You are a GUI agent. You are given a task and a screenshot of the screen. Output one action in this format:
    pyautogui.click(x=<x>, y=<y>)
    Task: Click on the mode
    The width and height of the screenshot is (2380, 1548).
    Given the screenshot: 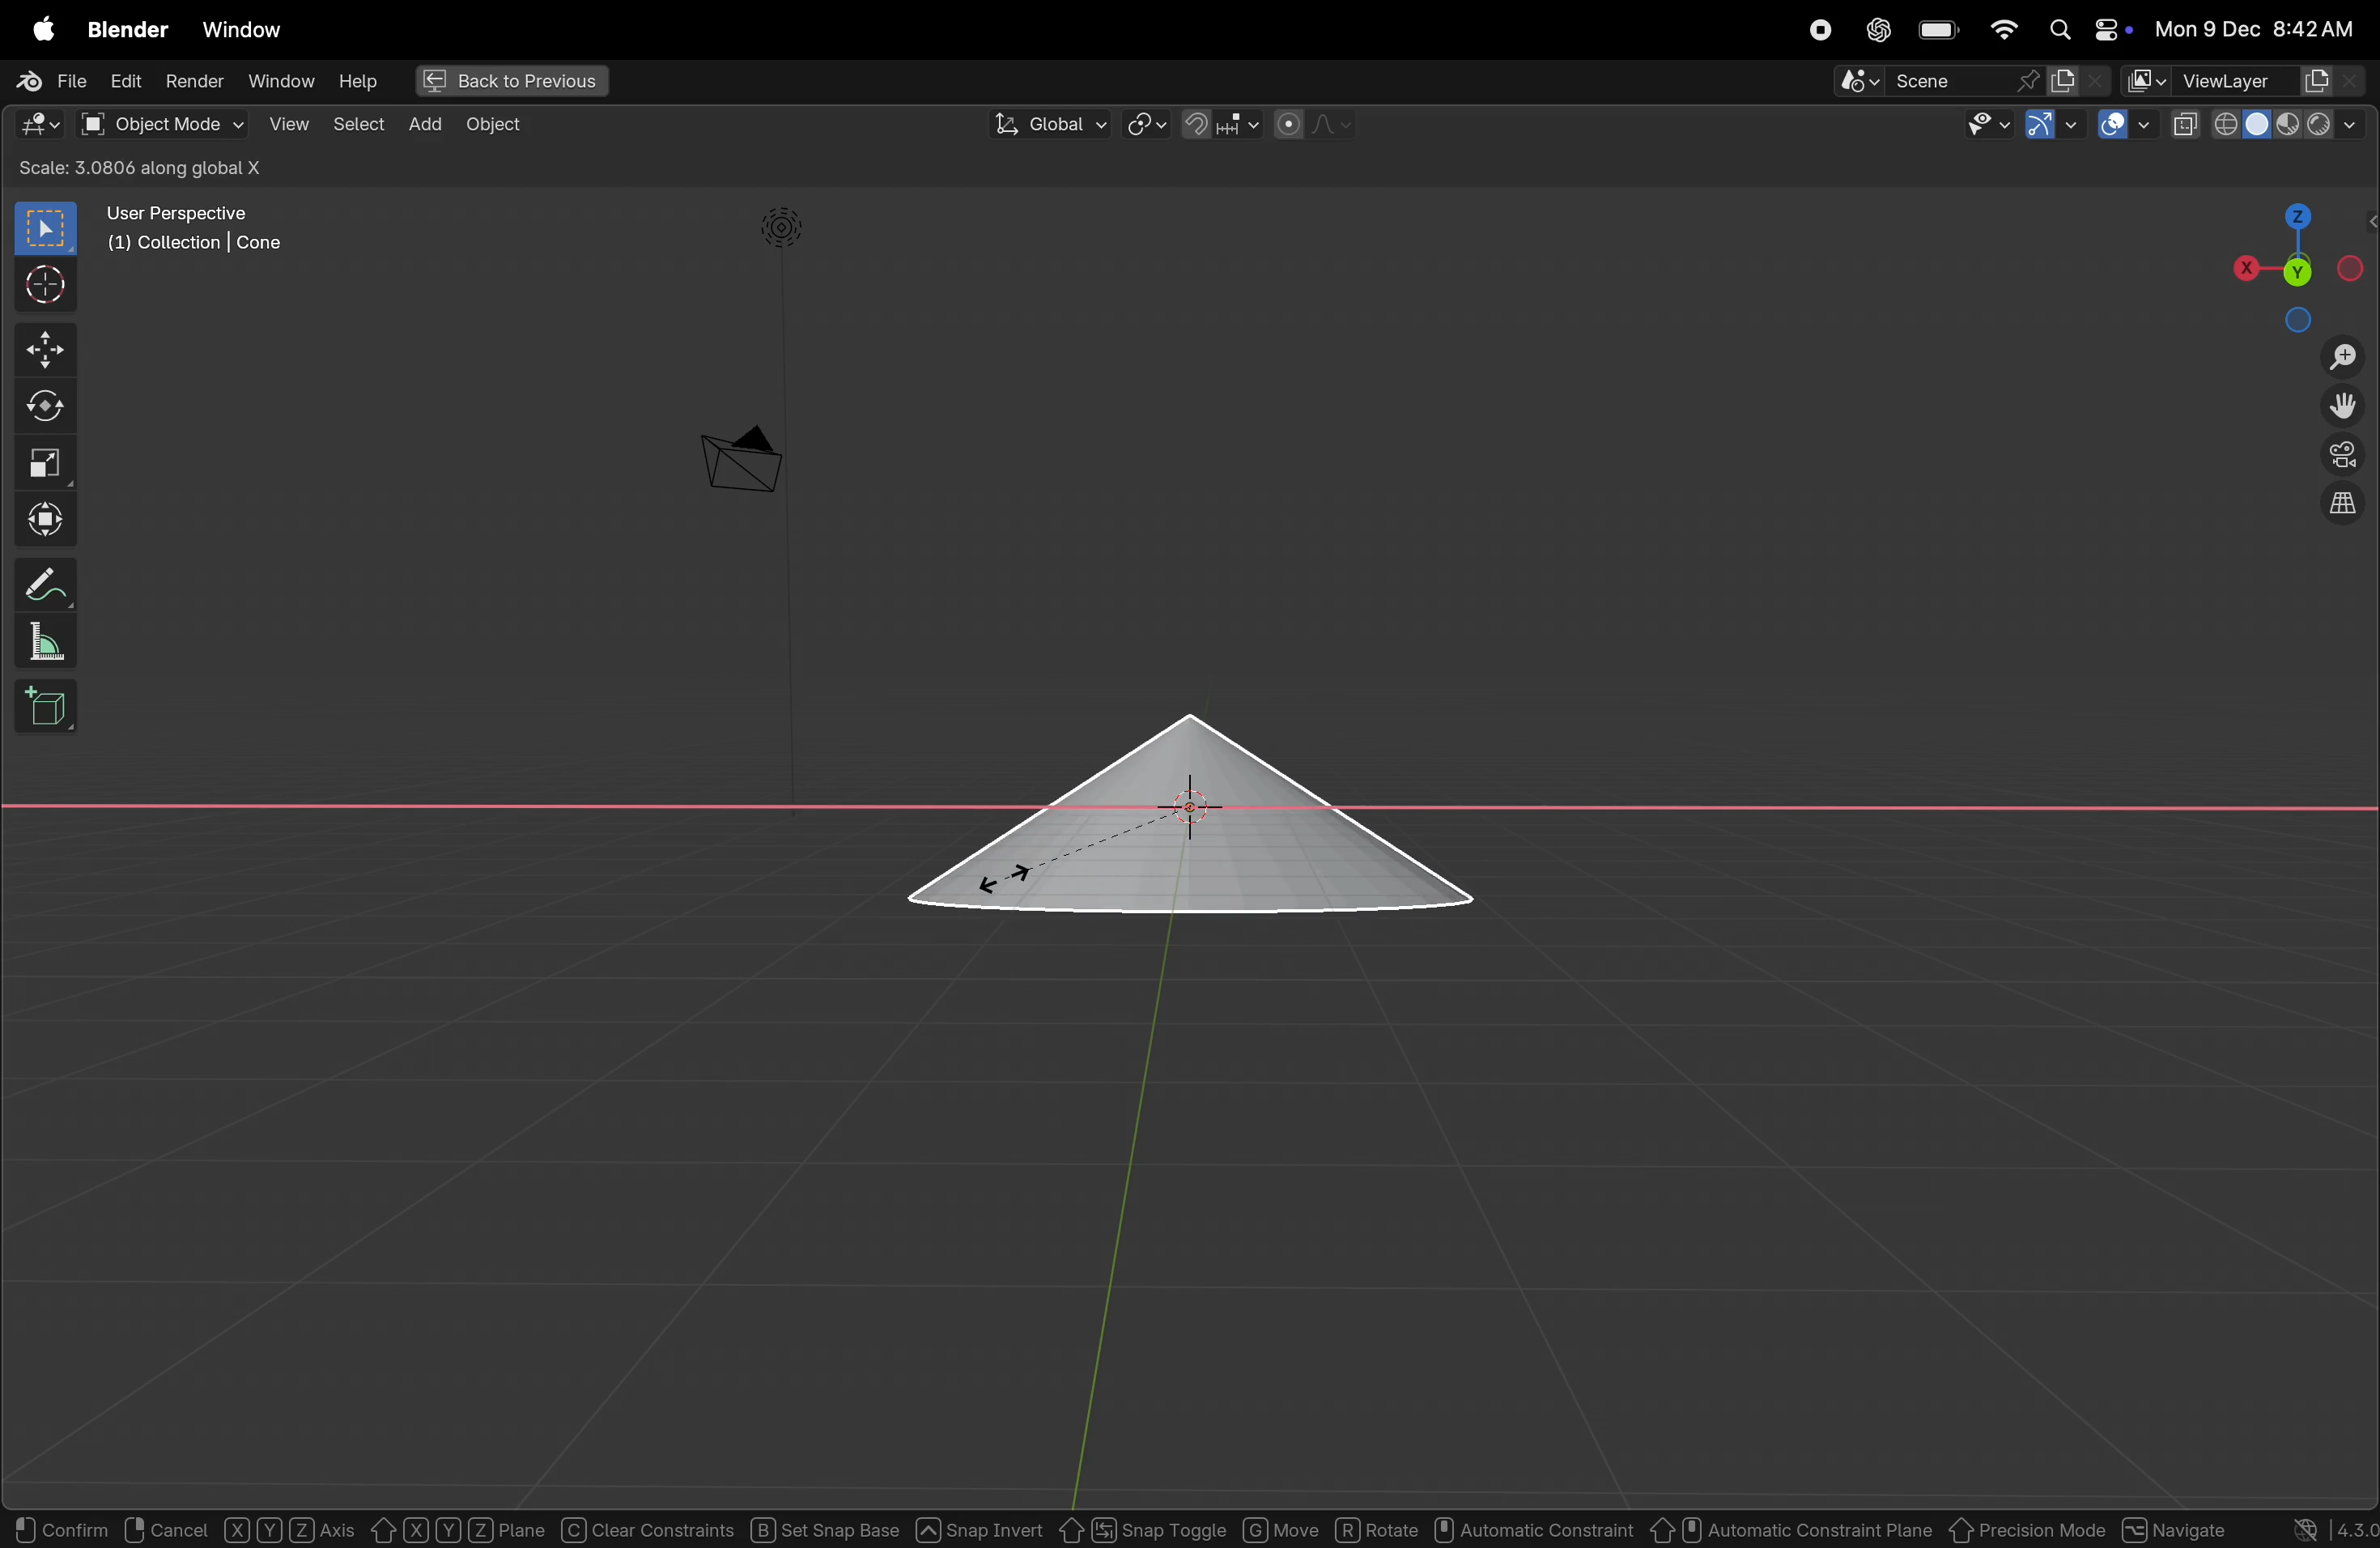 What is the action you would take?
    pyautogui.click(x=185, y=168)
    